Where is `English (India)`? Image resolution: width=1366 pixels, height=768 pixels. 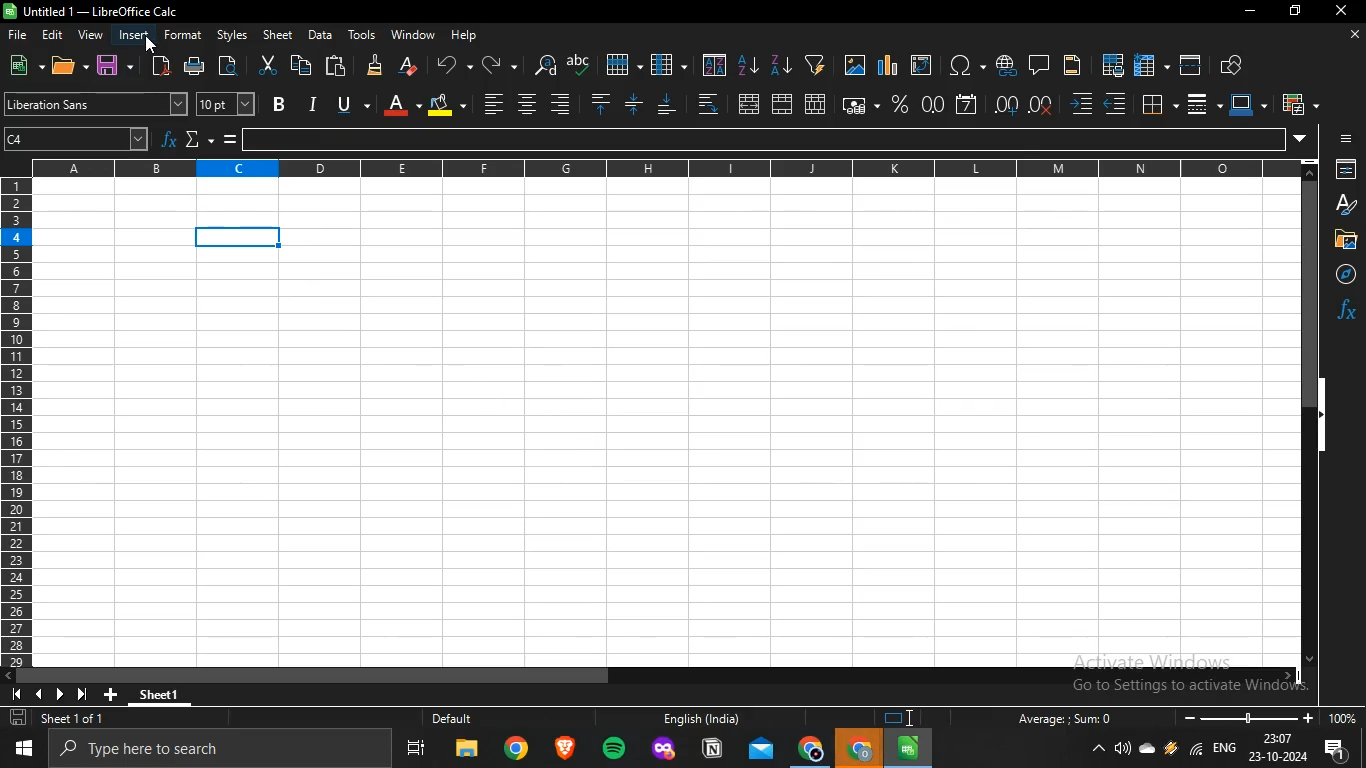
English (India) is located at coordinates (700, 719).